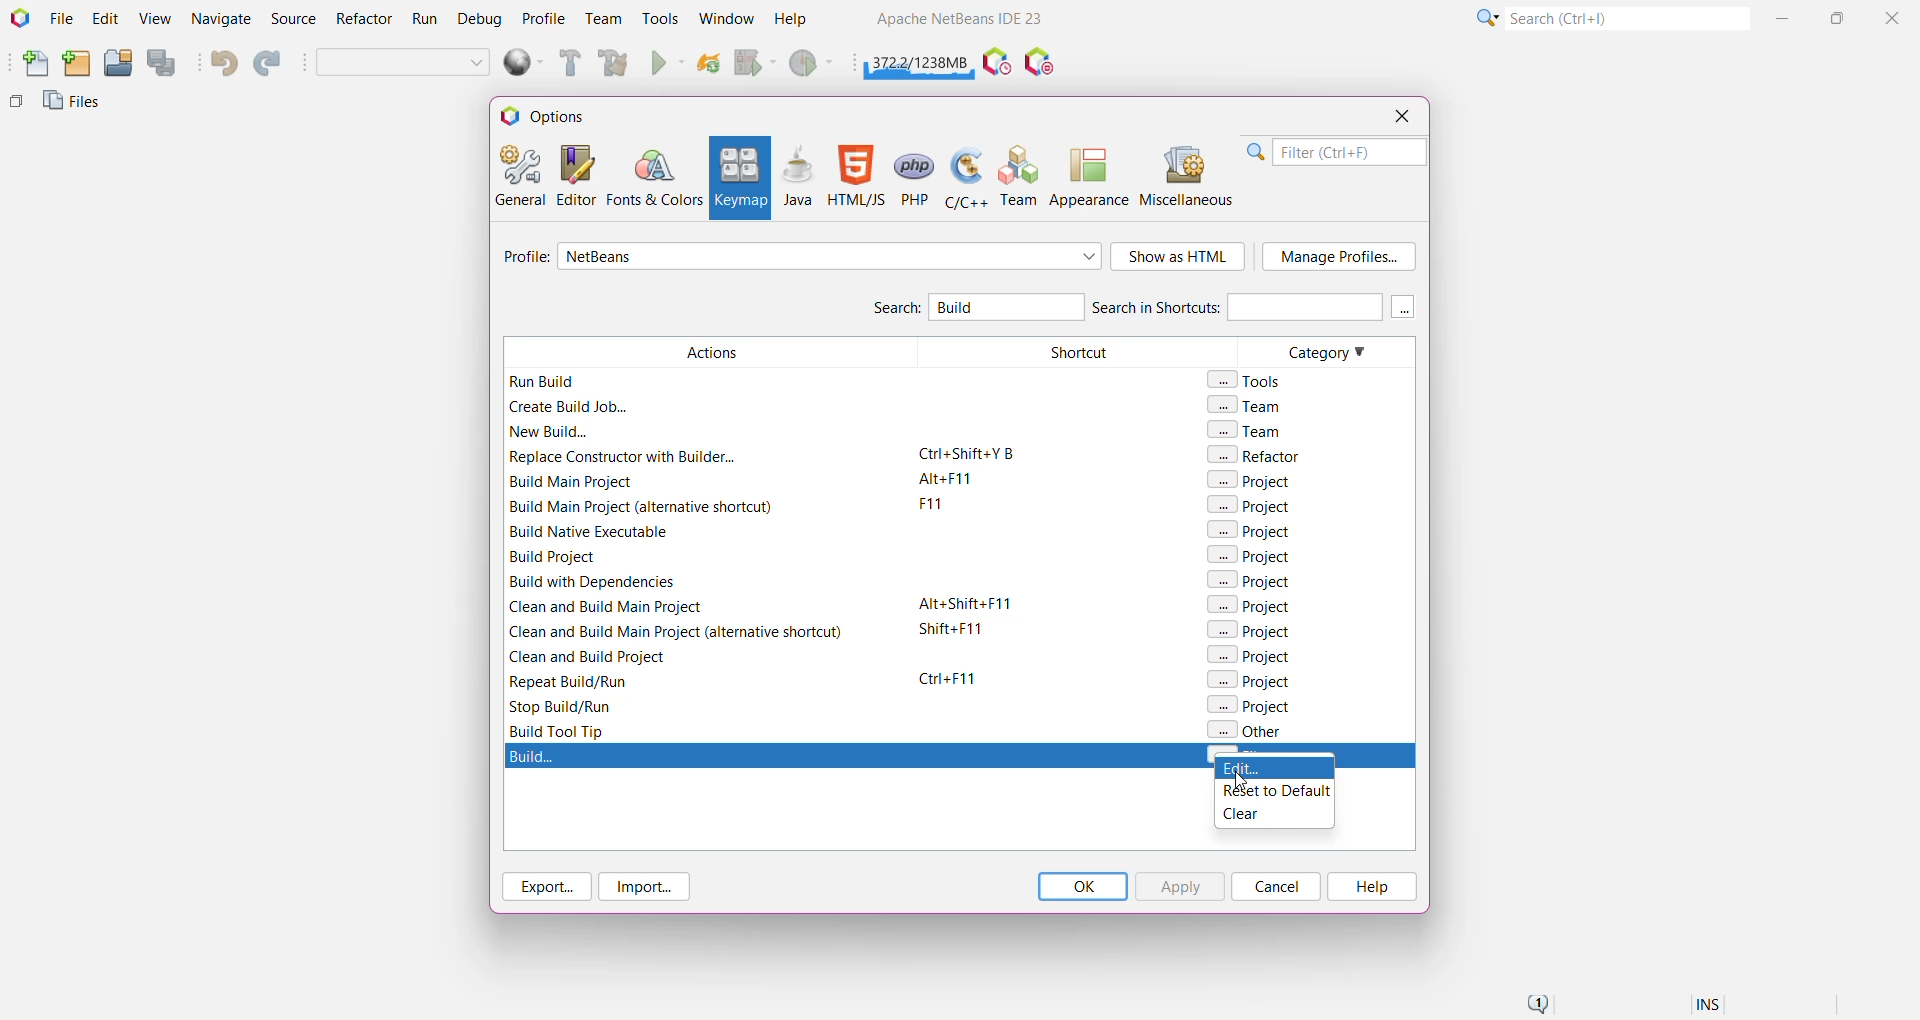 This screenshot has width=1920, height=1020. Describe the element at coordinates (668, 65) in the screenshot. I see `Run` at that location.